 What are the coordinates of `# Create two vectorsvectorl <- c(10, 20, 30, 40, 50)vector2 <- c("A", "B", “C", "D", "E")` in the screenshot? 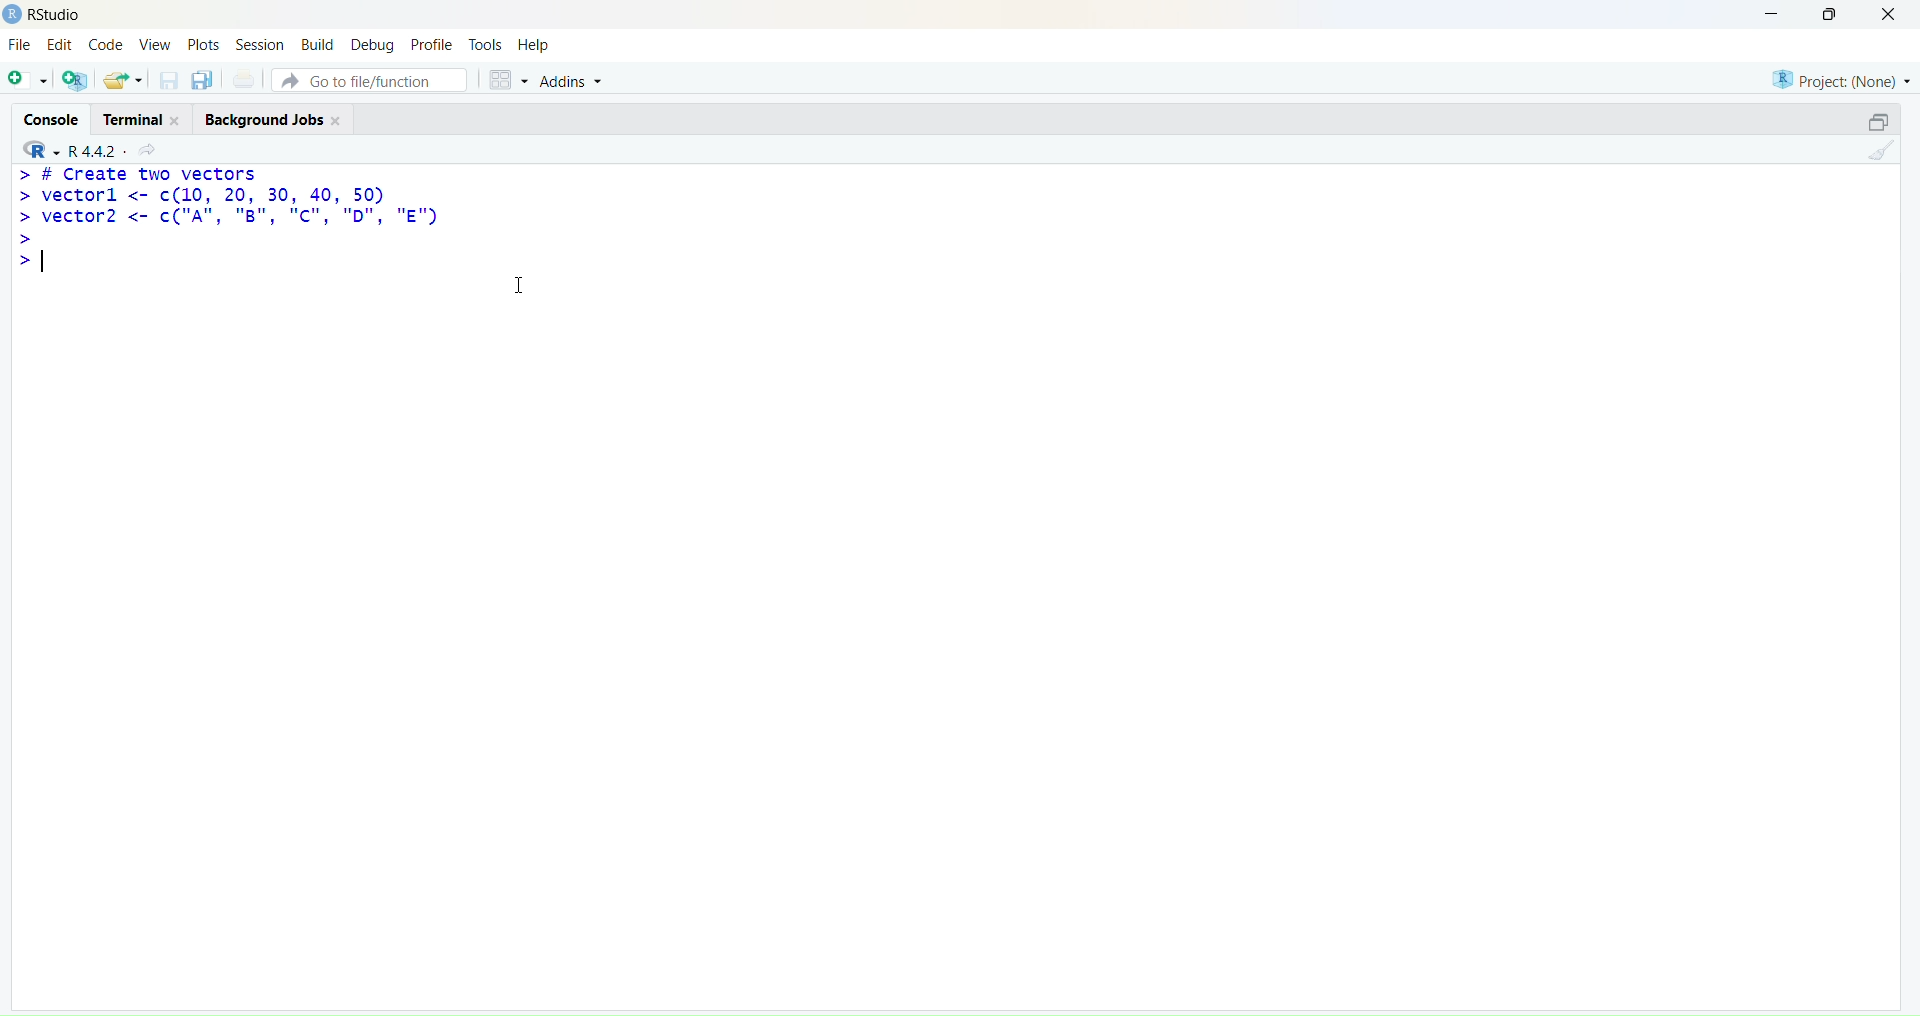 It's located at (228, 221).